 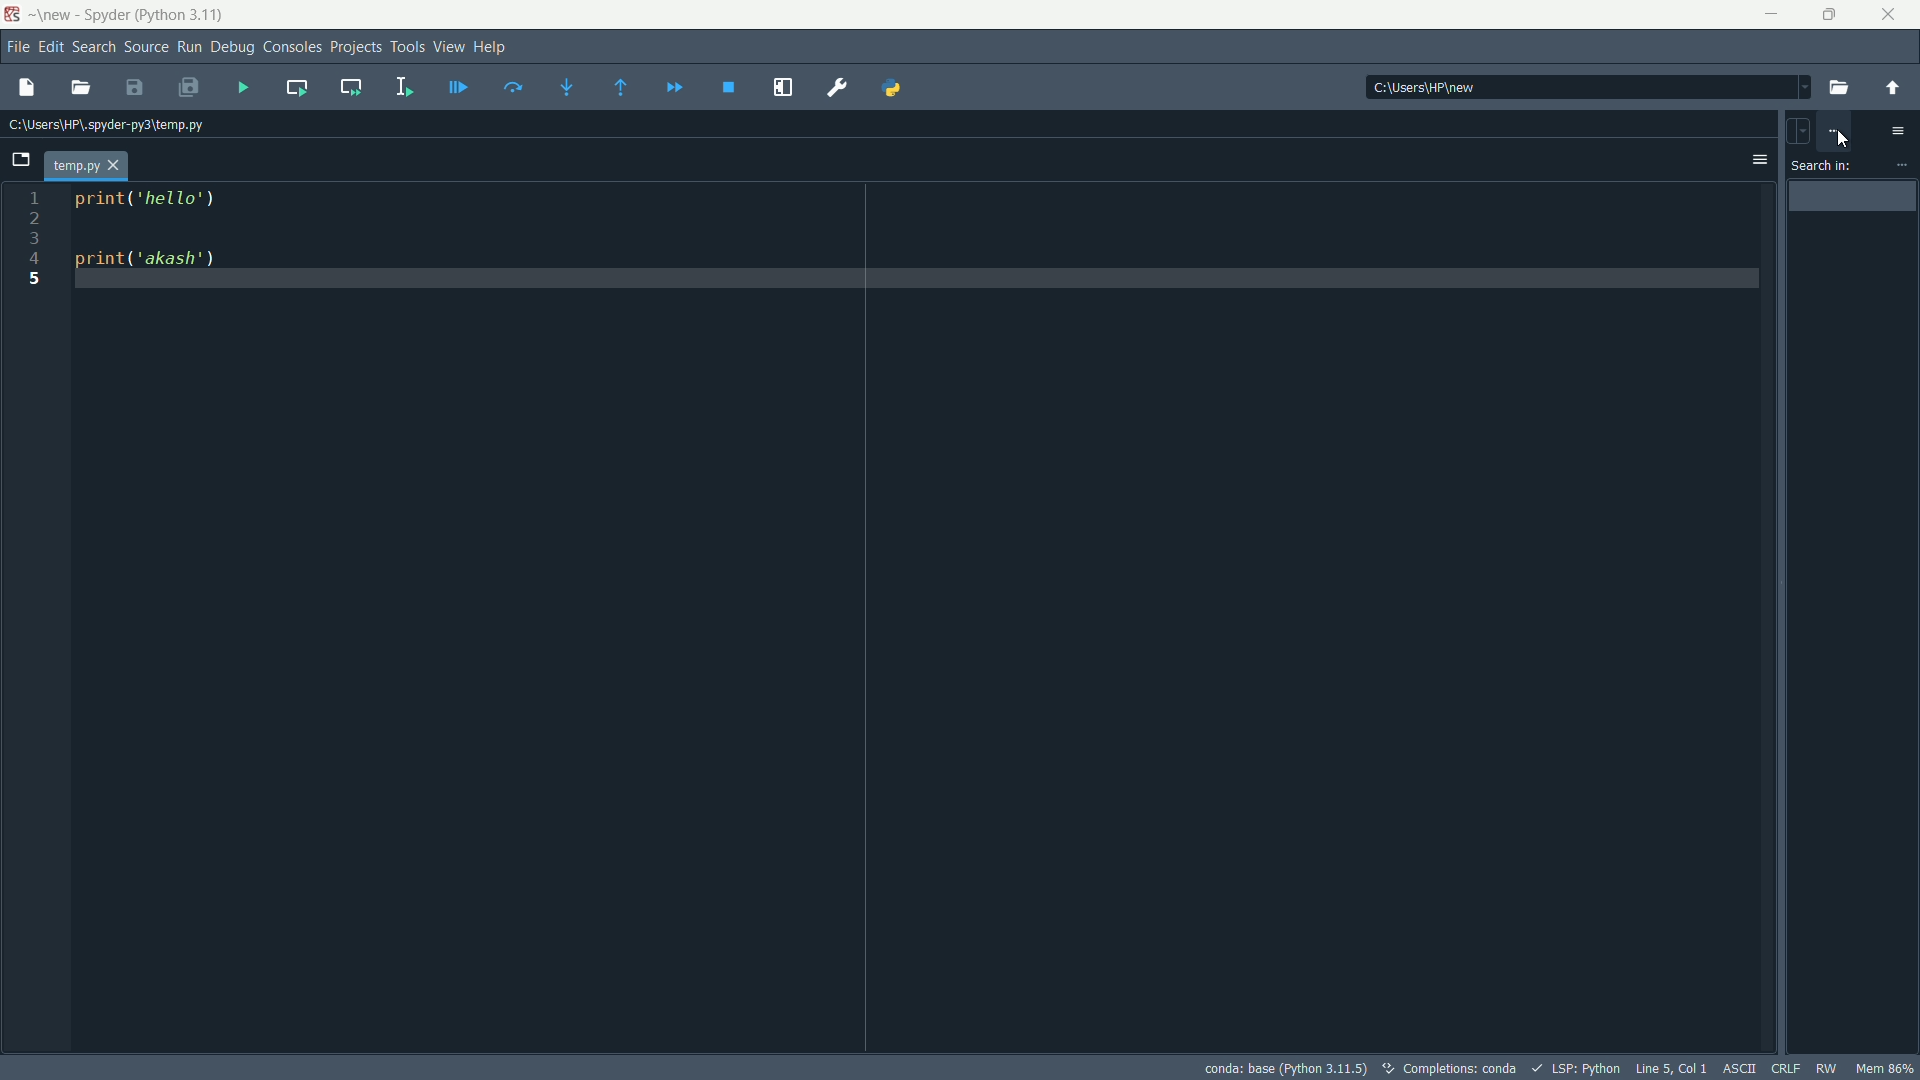 I want to click on Find in file settings, so click(x=1833, y=130).